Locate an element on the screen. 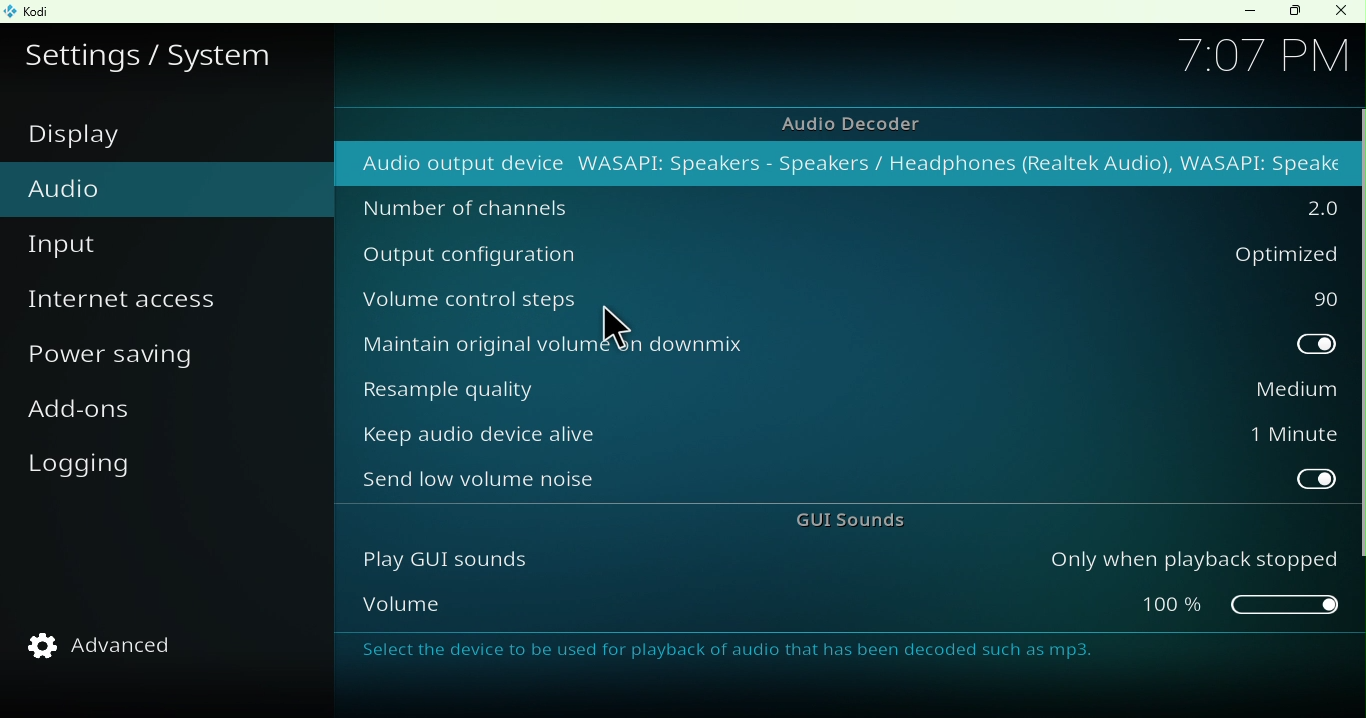 Image resolution: width=1366 pixels, height=718 pixels. Power saving is located at coordinates (121, 356).